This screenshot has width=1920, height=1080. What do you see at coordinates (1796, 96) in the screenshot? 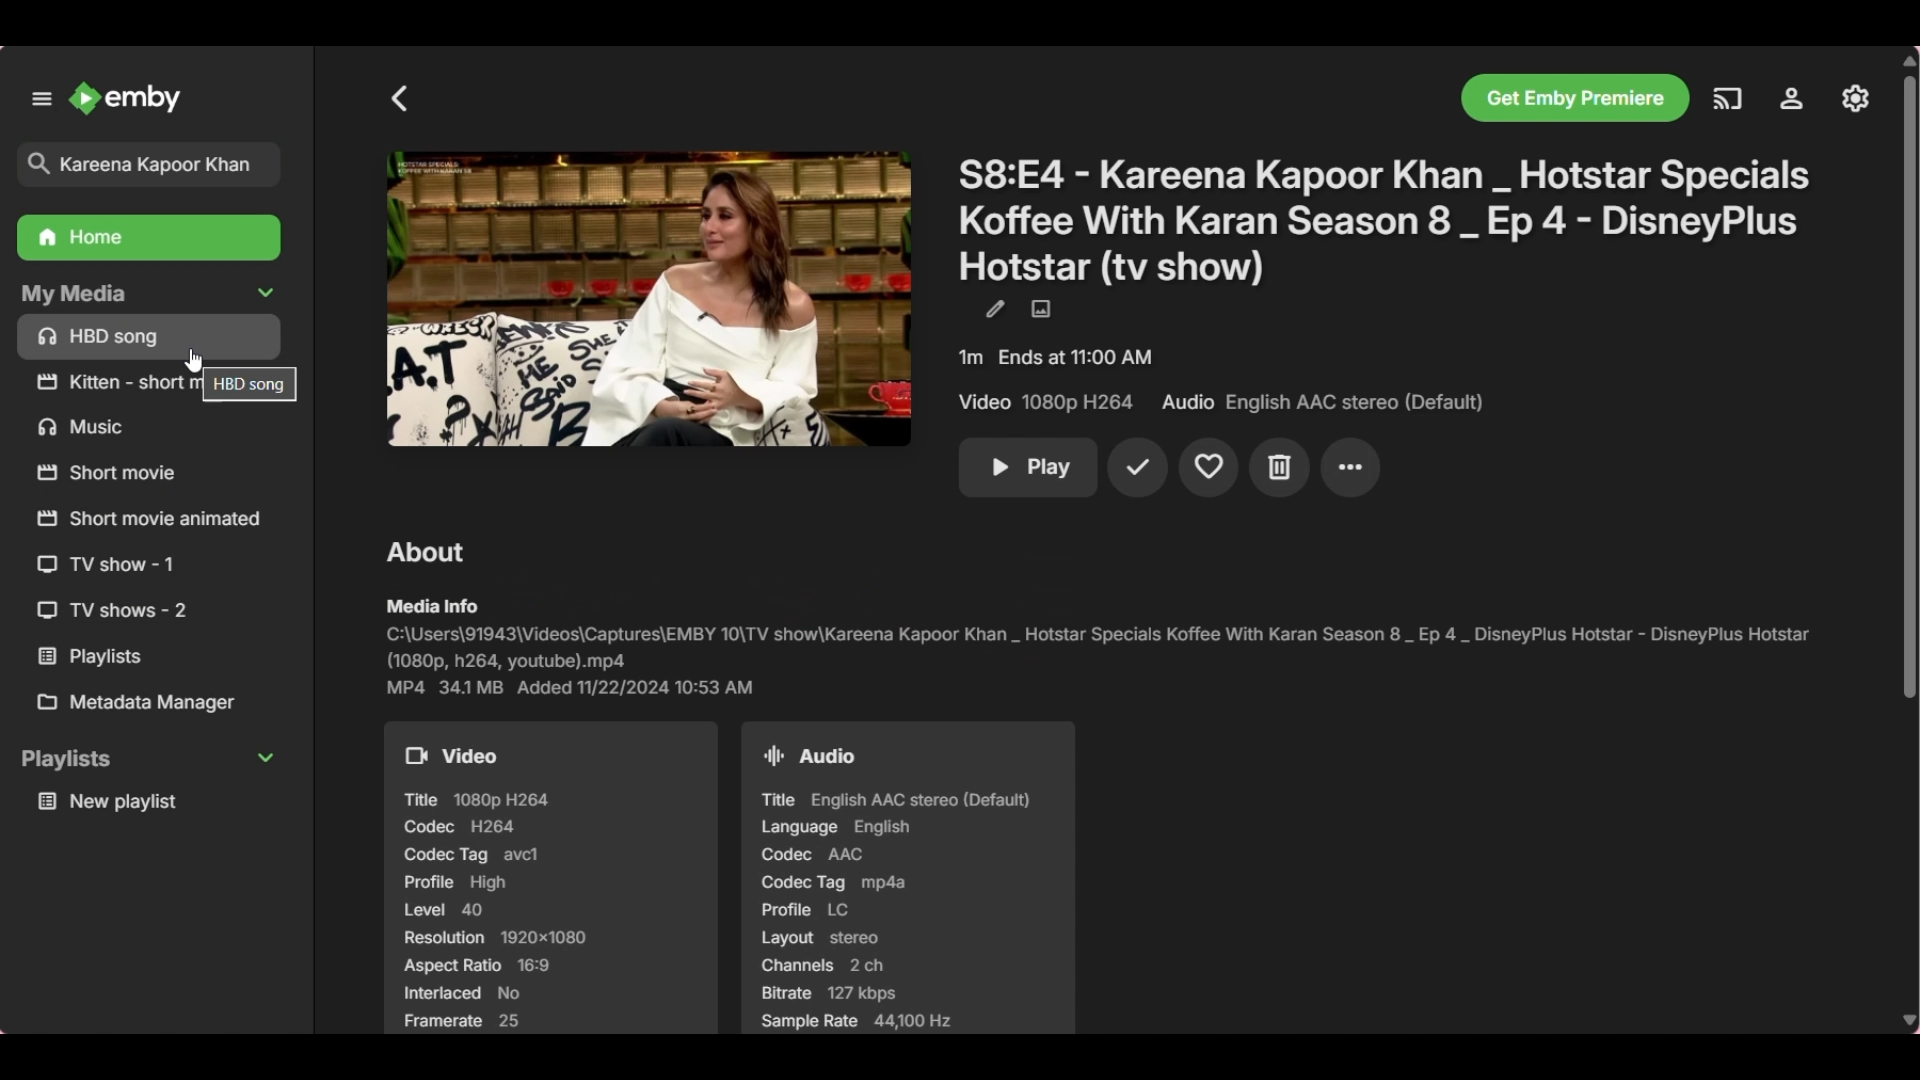
I see `` at bounding box center [1796, 96].